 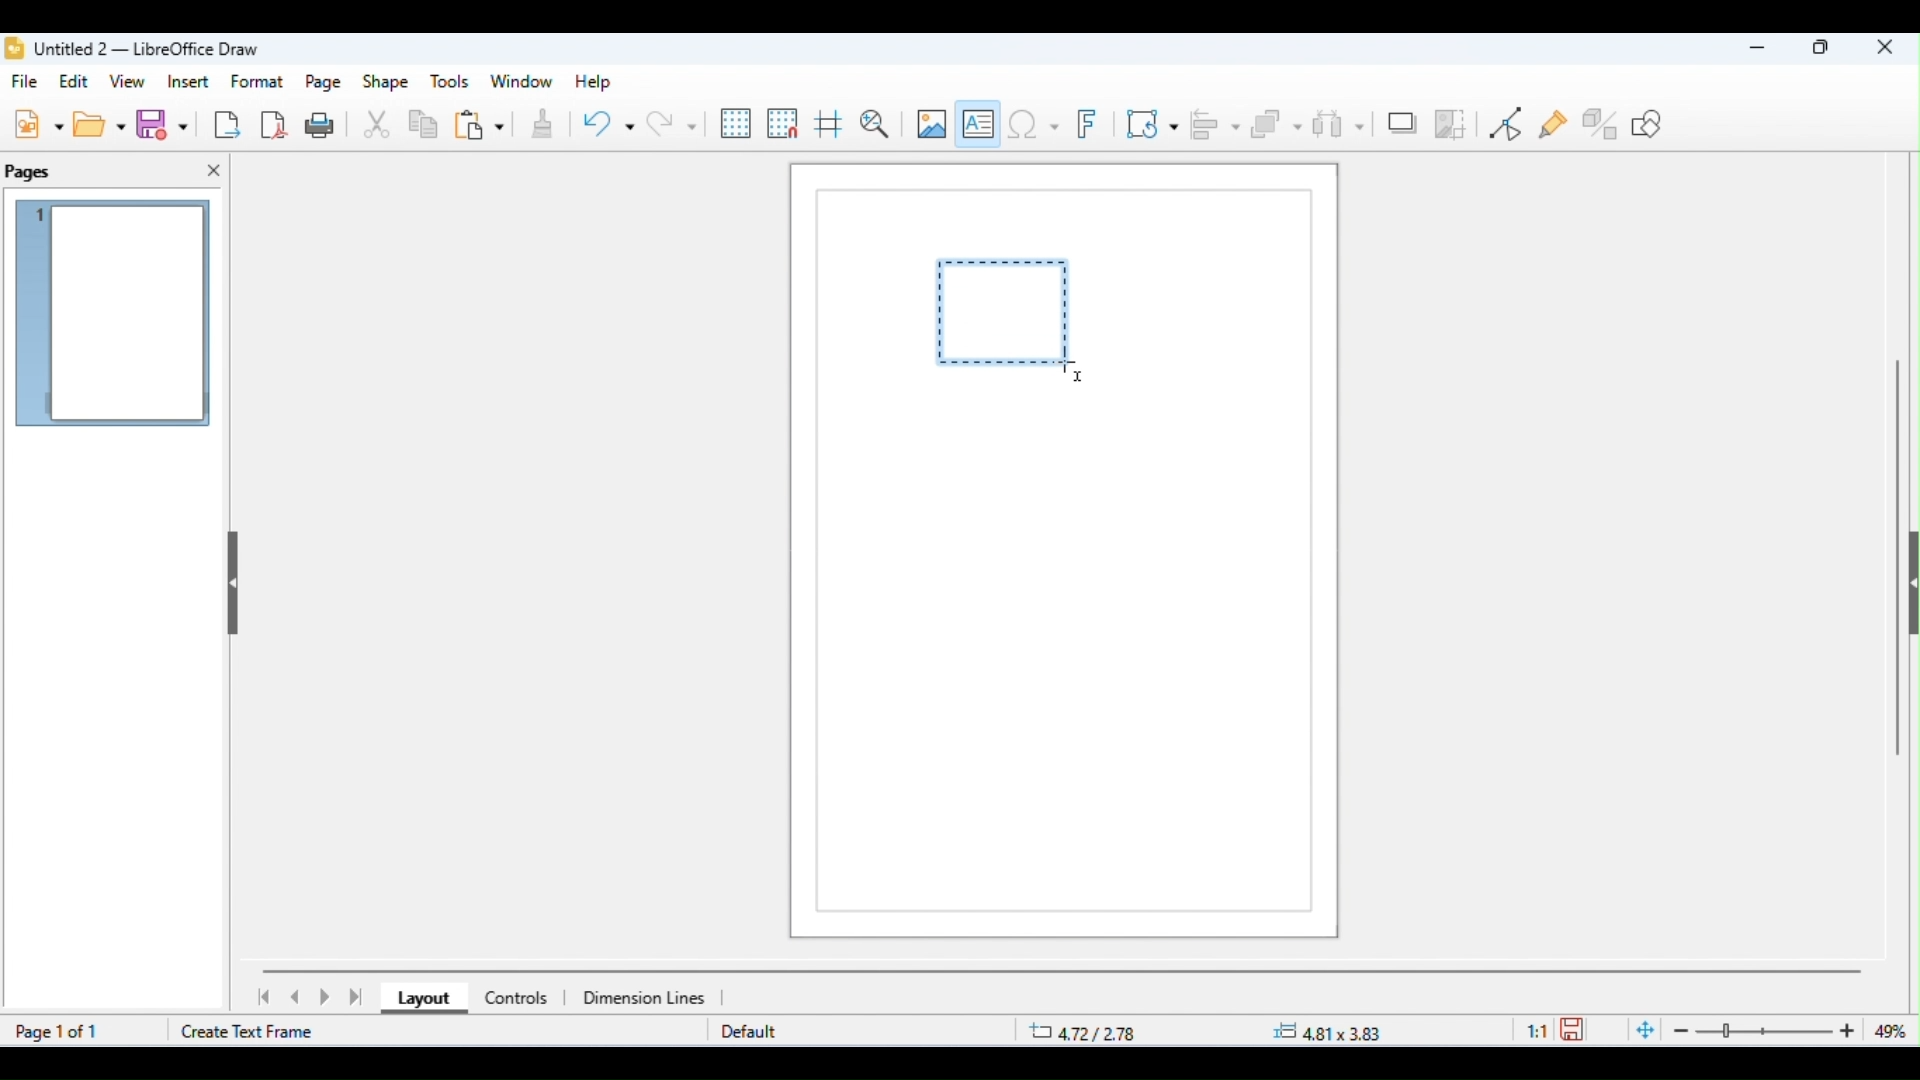 What do you see at coordinates (1153, 123) in the screenshot?
I see `transformations` at bounding box center [1153, 123].